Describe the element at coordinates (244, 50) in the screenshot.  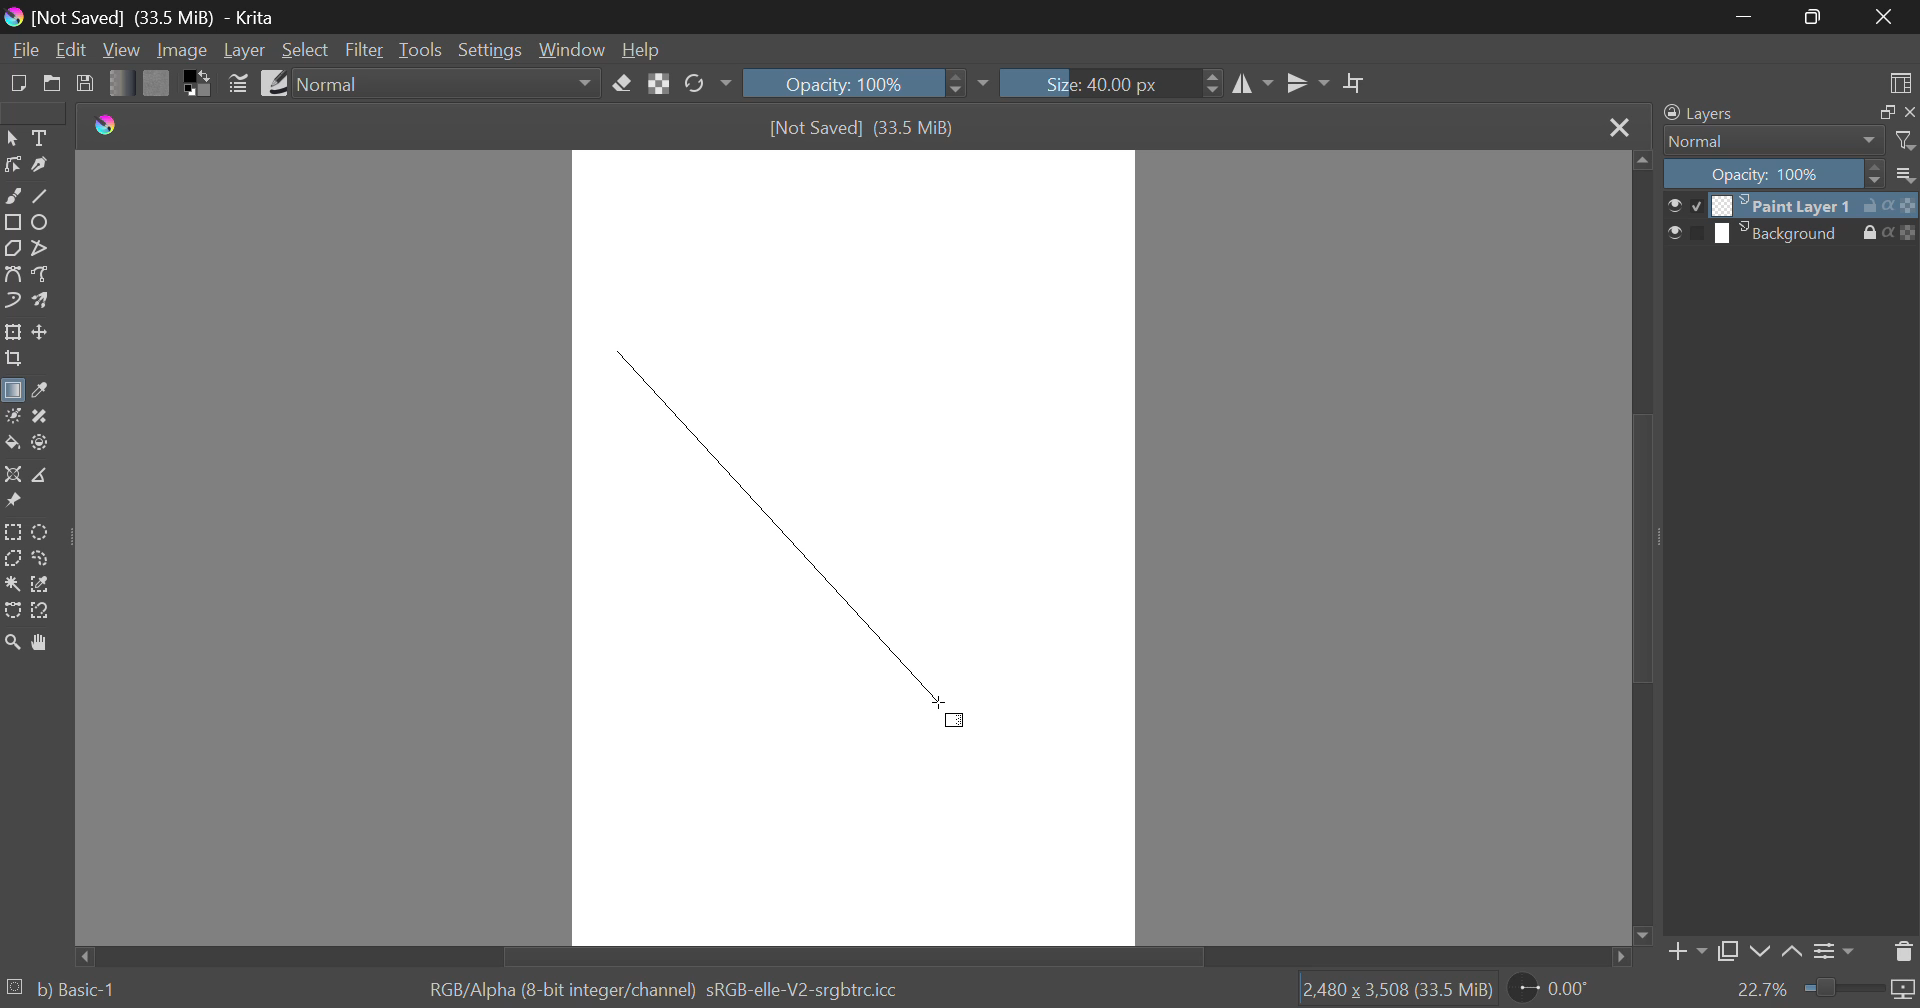
I see `Layer` at that location.